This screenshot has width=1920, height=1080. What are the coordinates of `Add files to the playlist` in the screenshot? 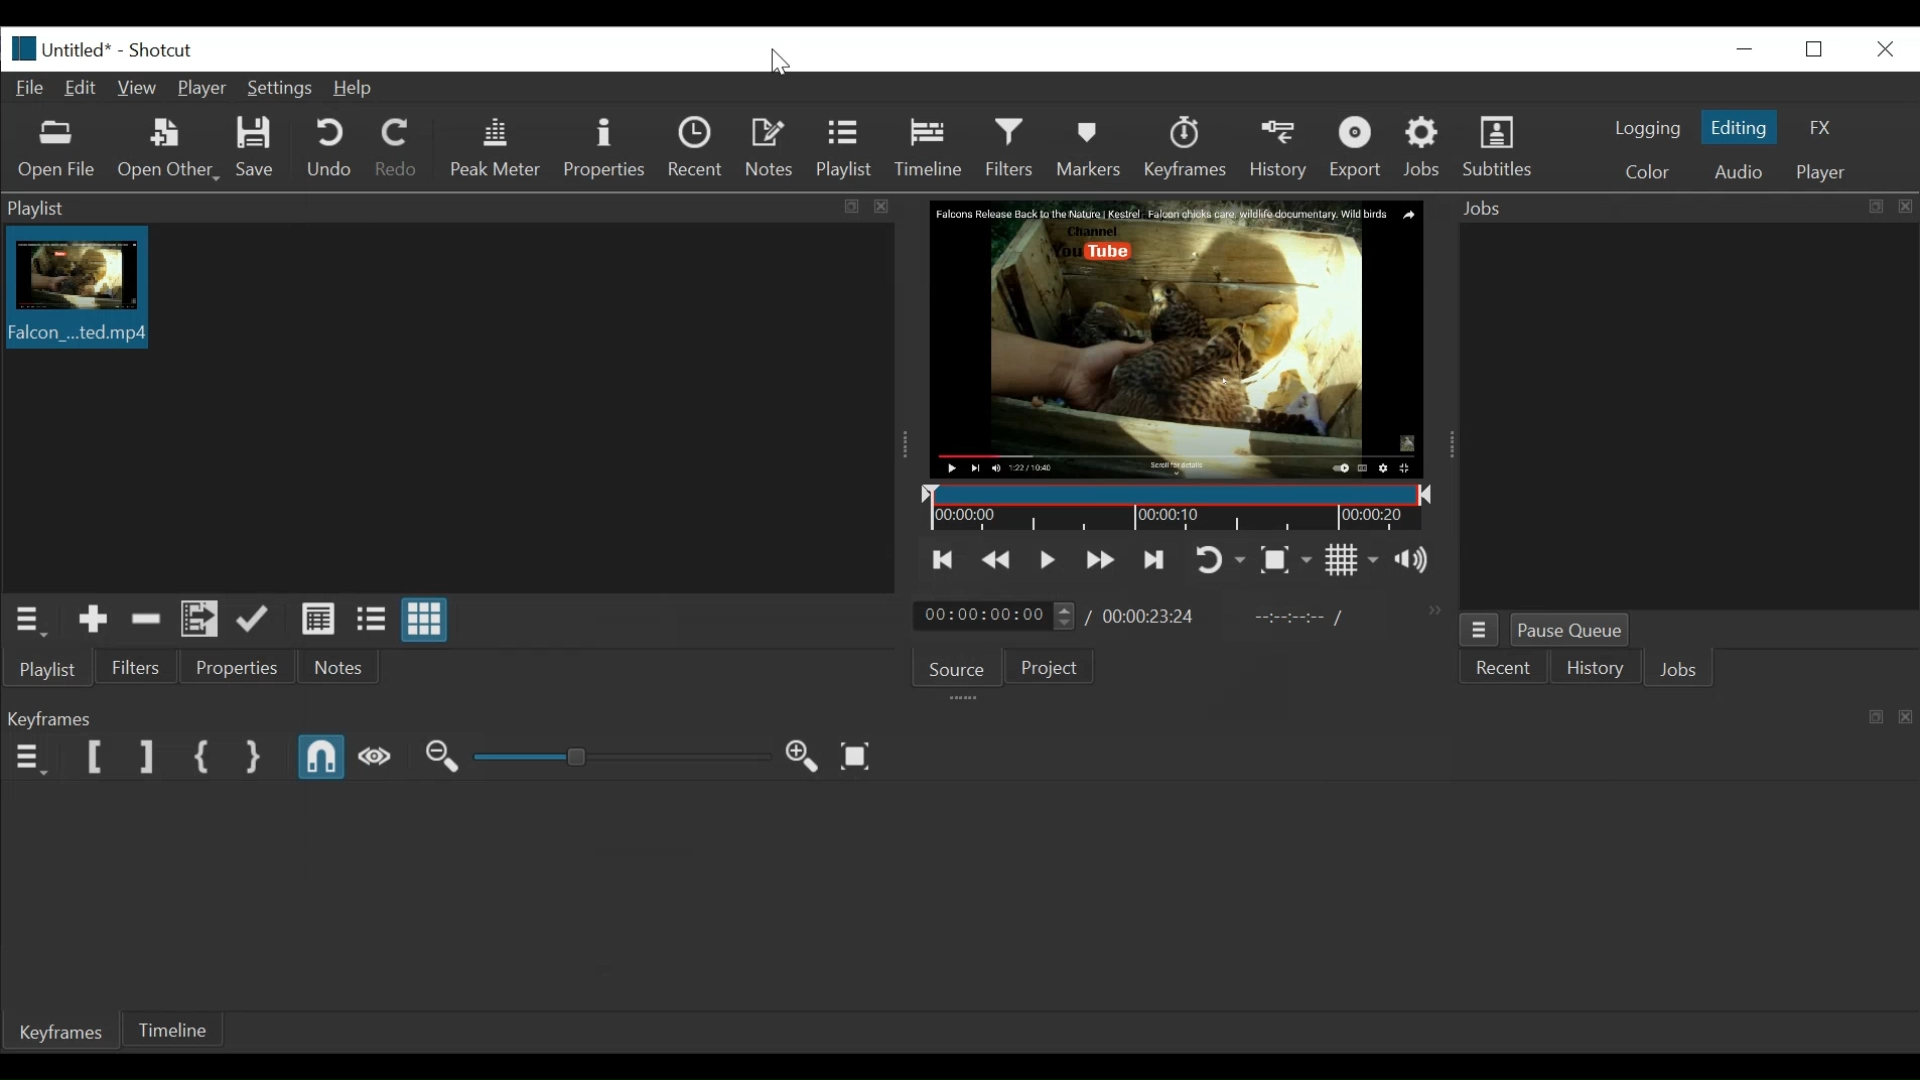 It's located at (202, 620).